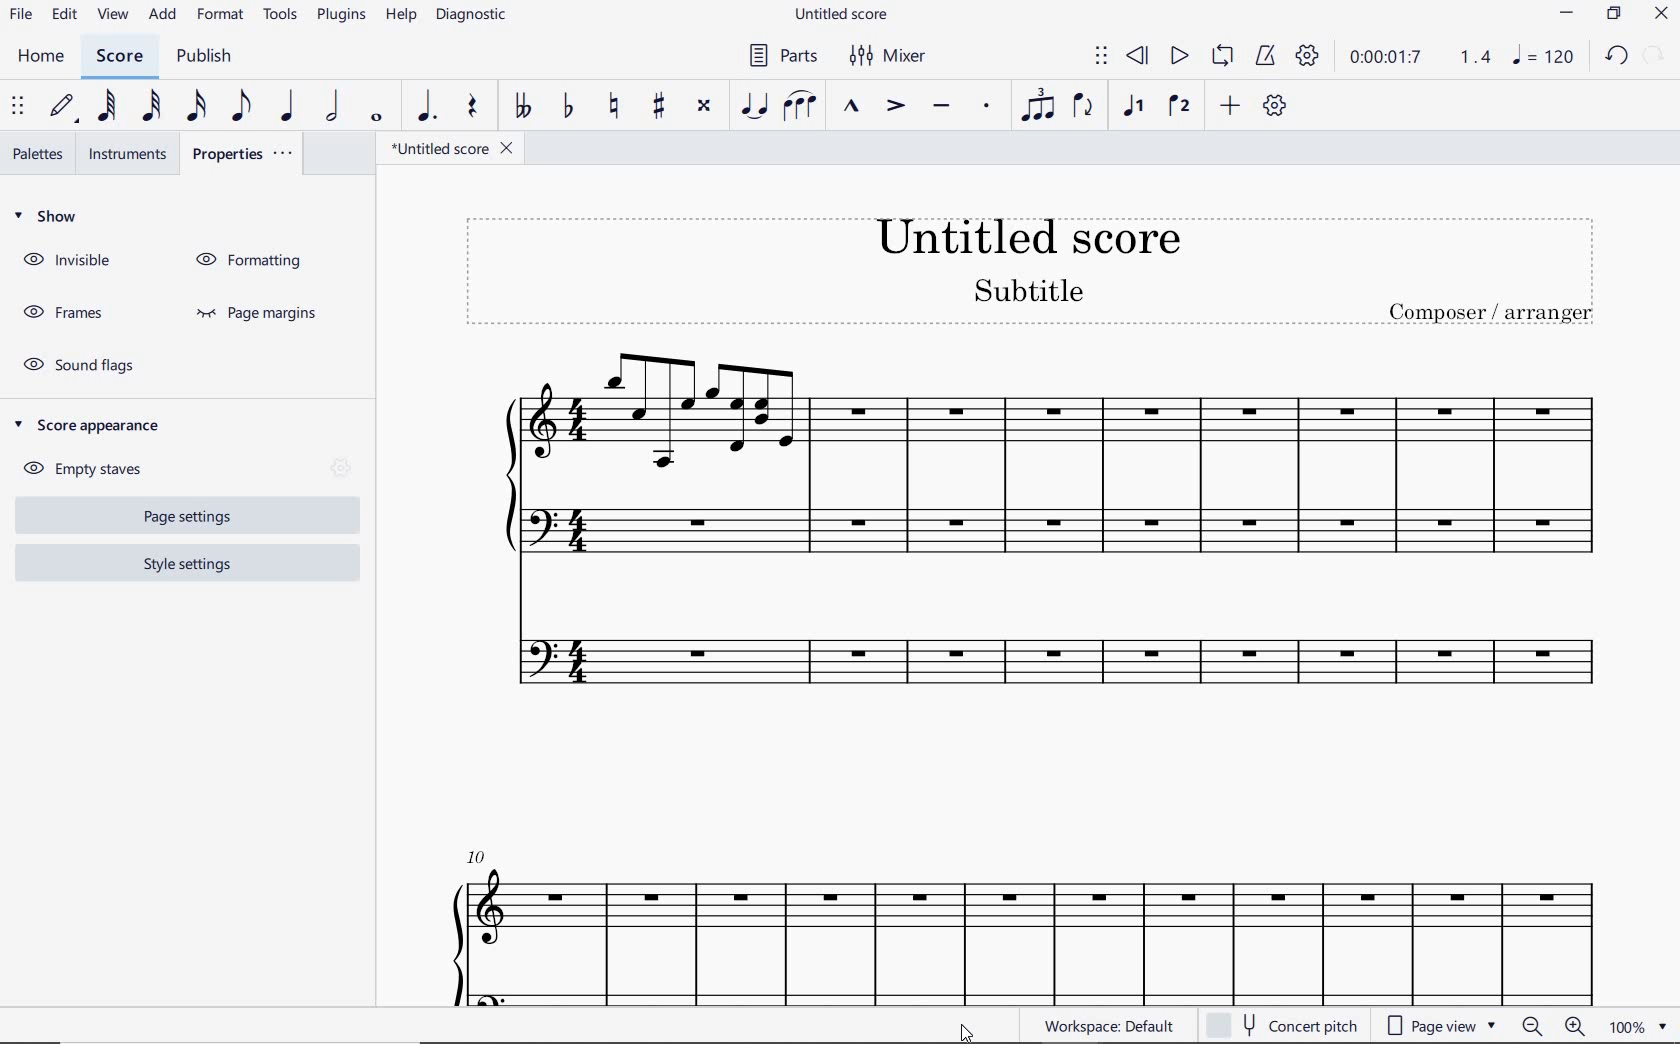 The height and width of the screenshot is (1044, 1680). I want to click on ADD, so click(165, 14).